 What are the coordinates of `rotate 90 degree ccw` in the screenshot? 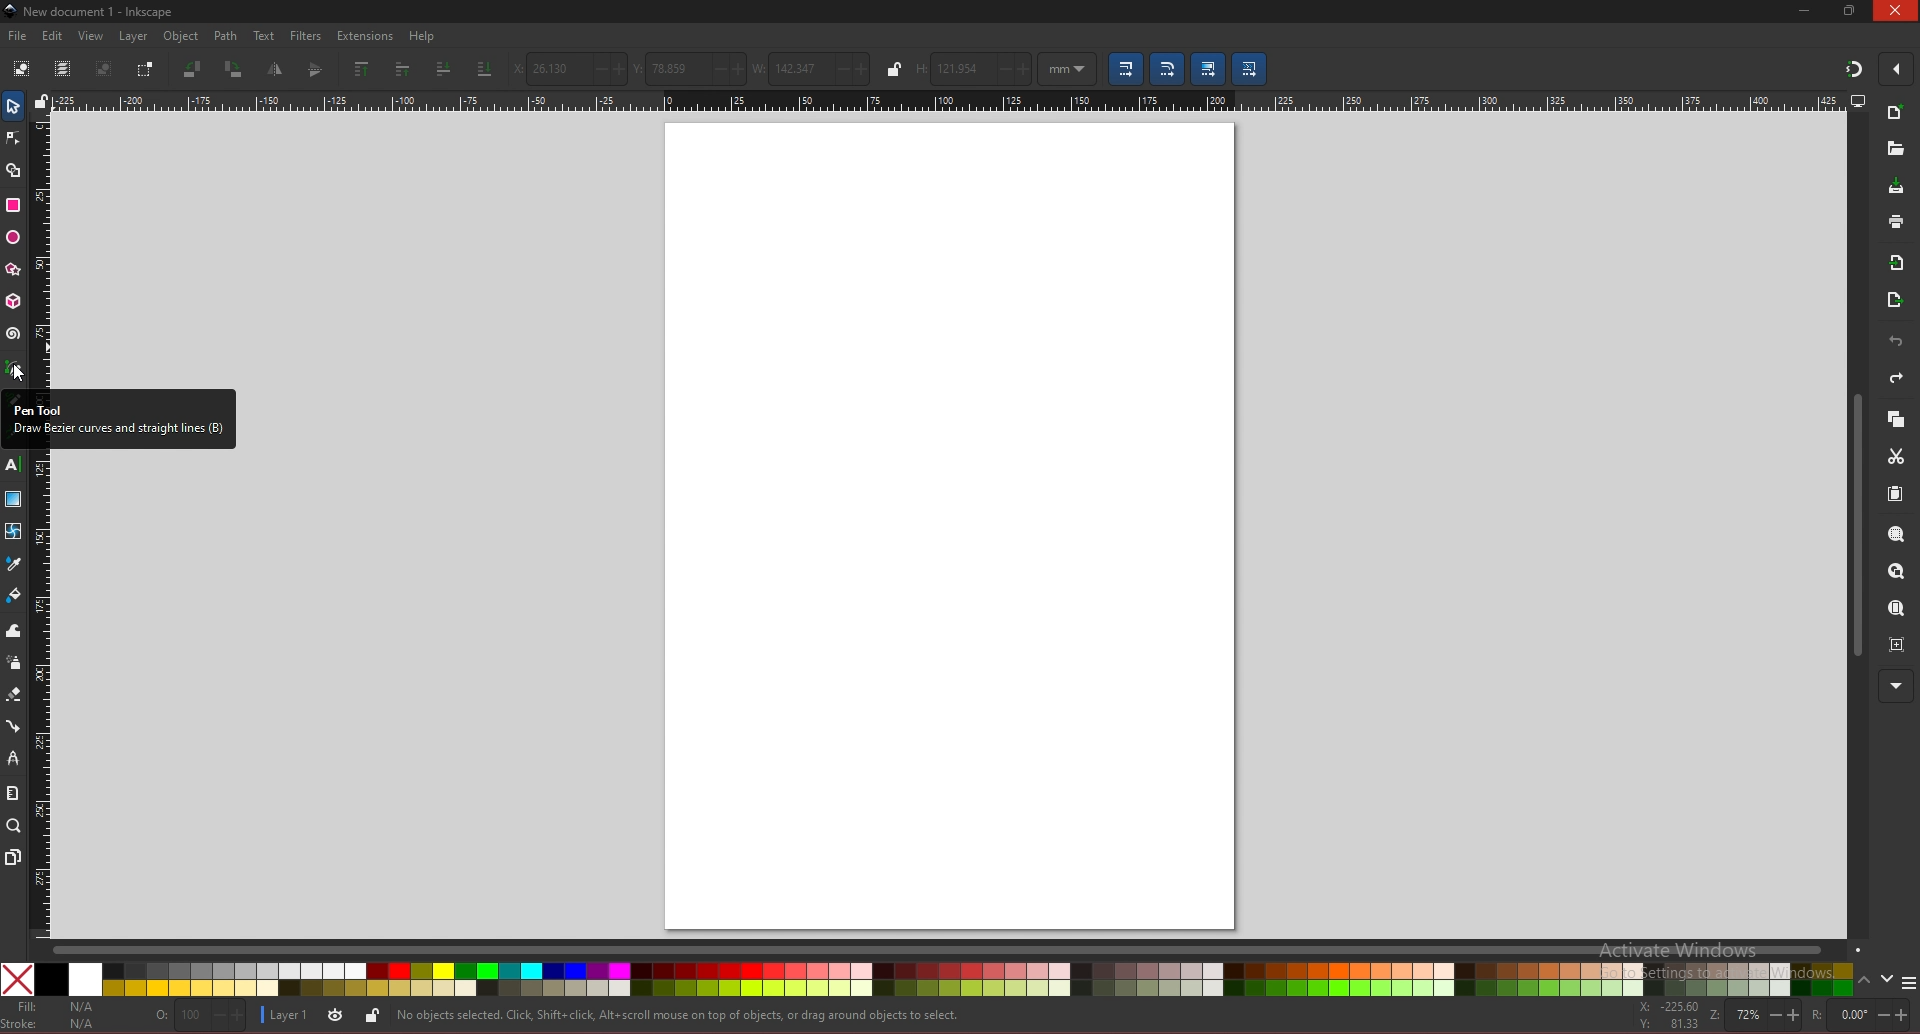 It's located at (193, 69).